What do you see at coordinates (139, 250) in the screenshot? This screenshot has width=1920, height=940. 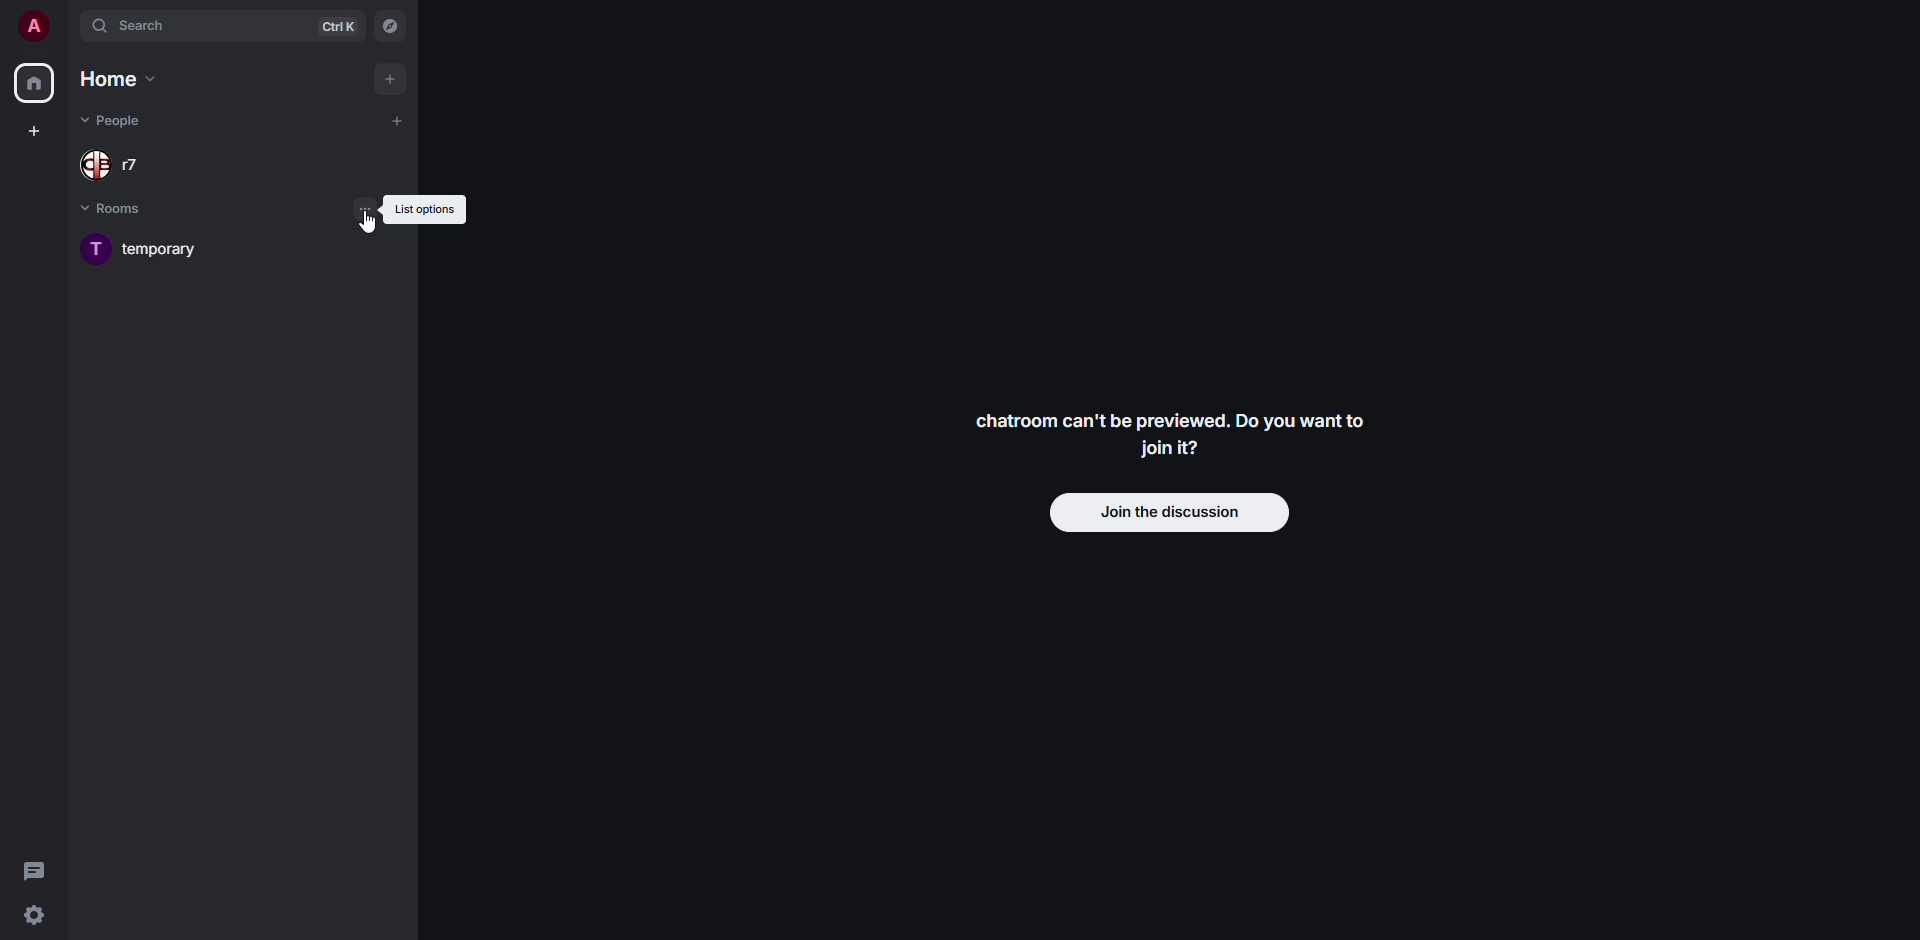 I see `room` at bounding box center [139, 250].